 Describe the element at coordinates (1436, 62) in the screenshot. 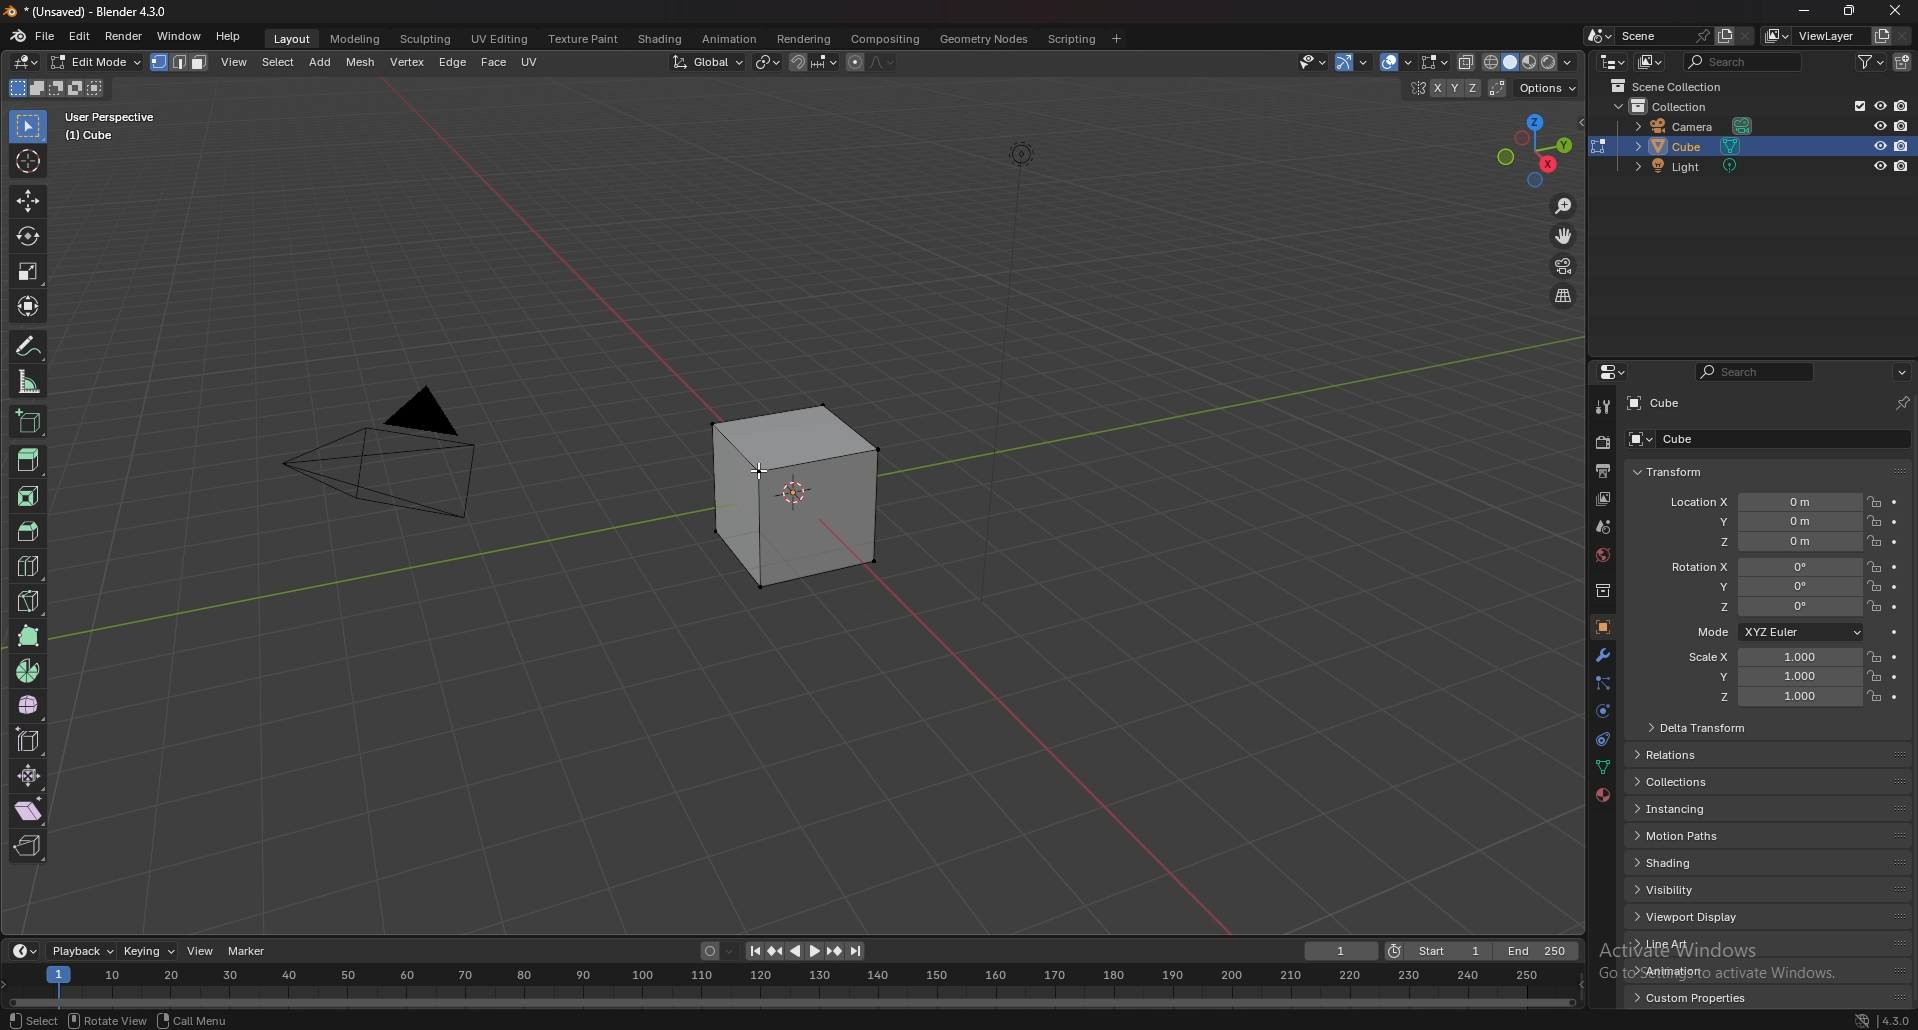

I see `mesh edit mode` at that location.